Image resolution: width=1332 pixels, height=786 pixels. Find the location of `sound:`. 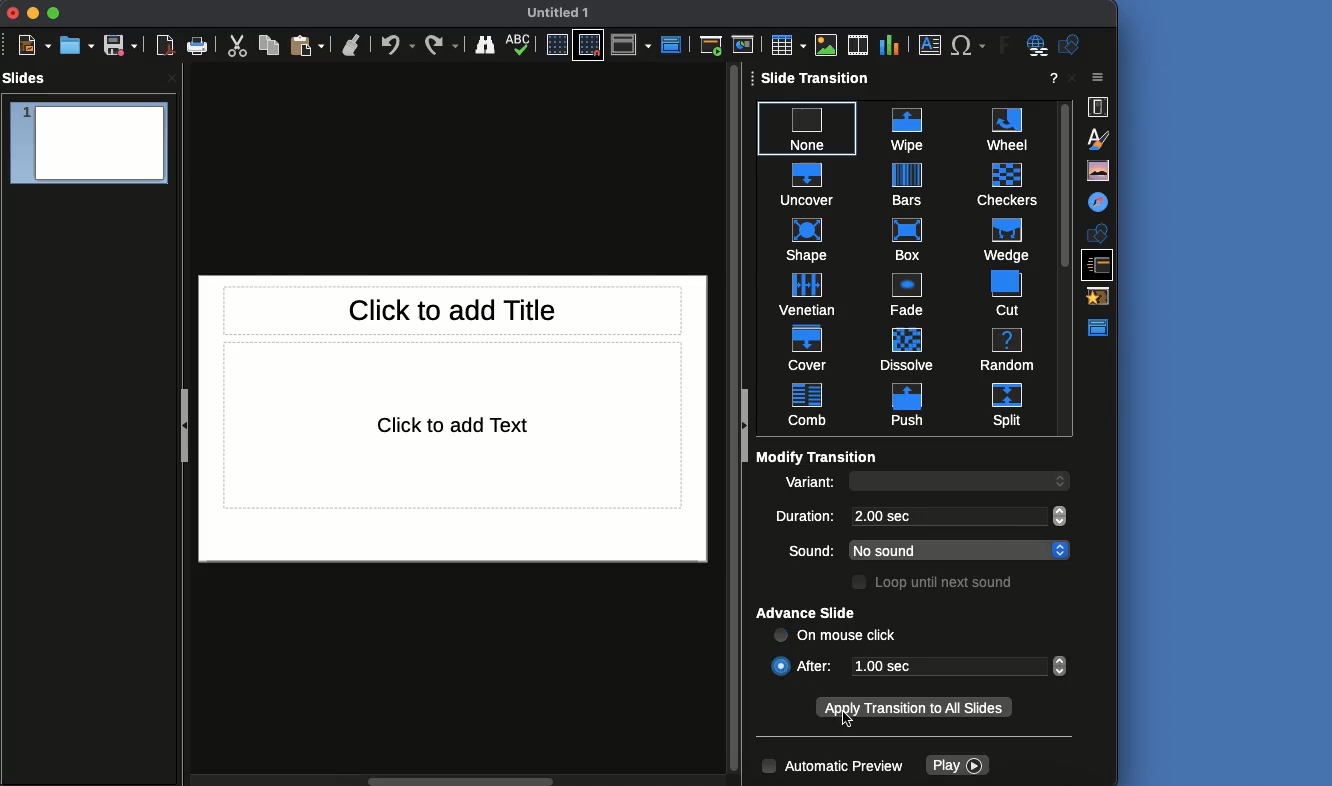

sound: is located at coordinates (801, 549).